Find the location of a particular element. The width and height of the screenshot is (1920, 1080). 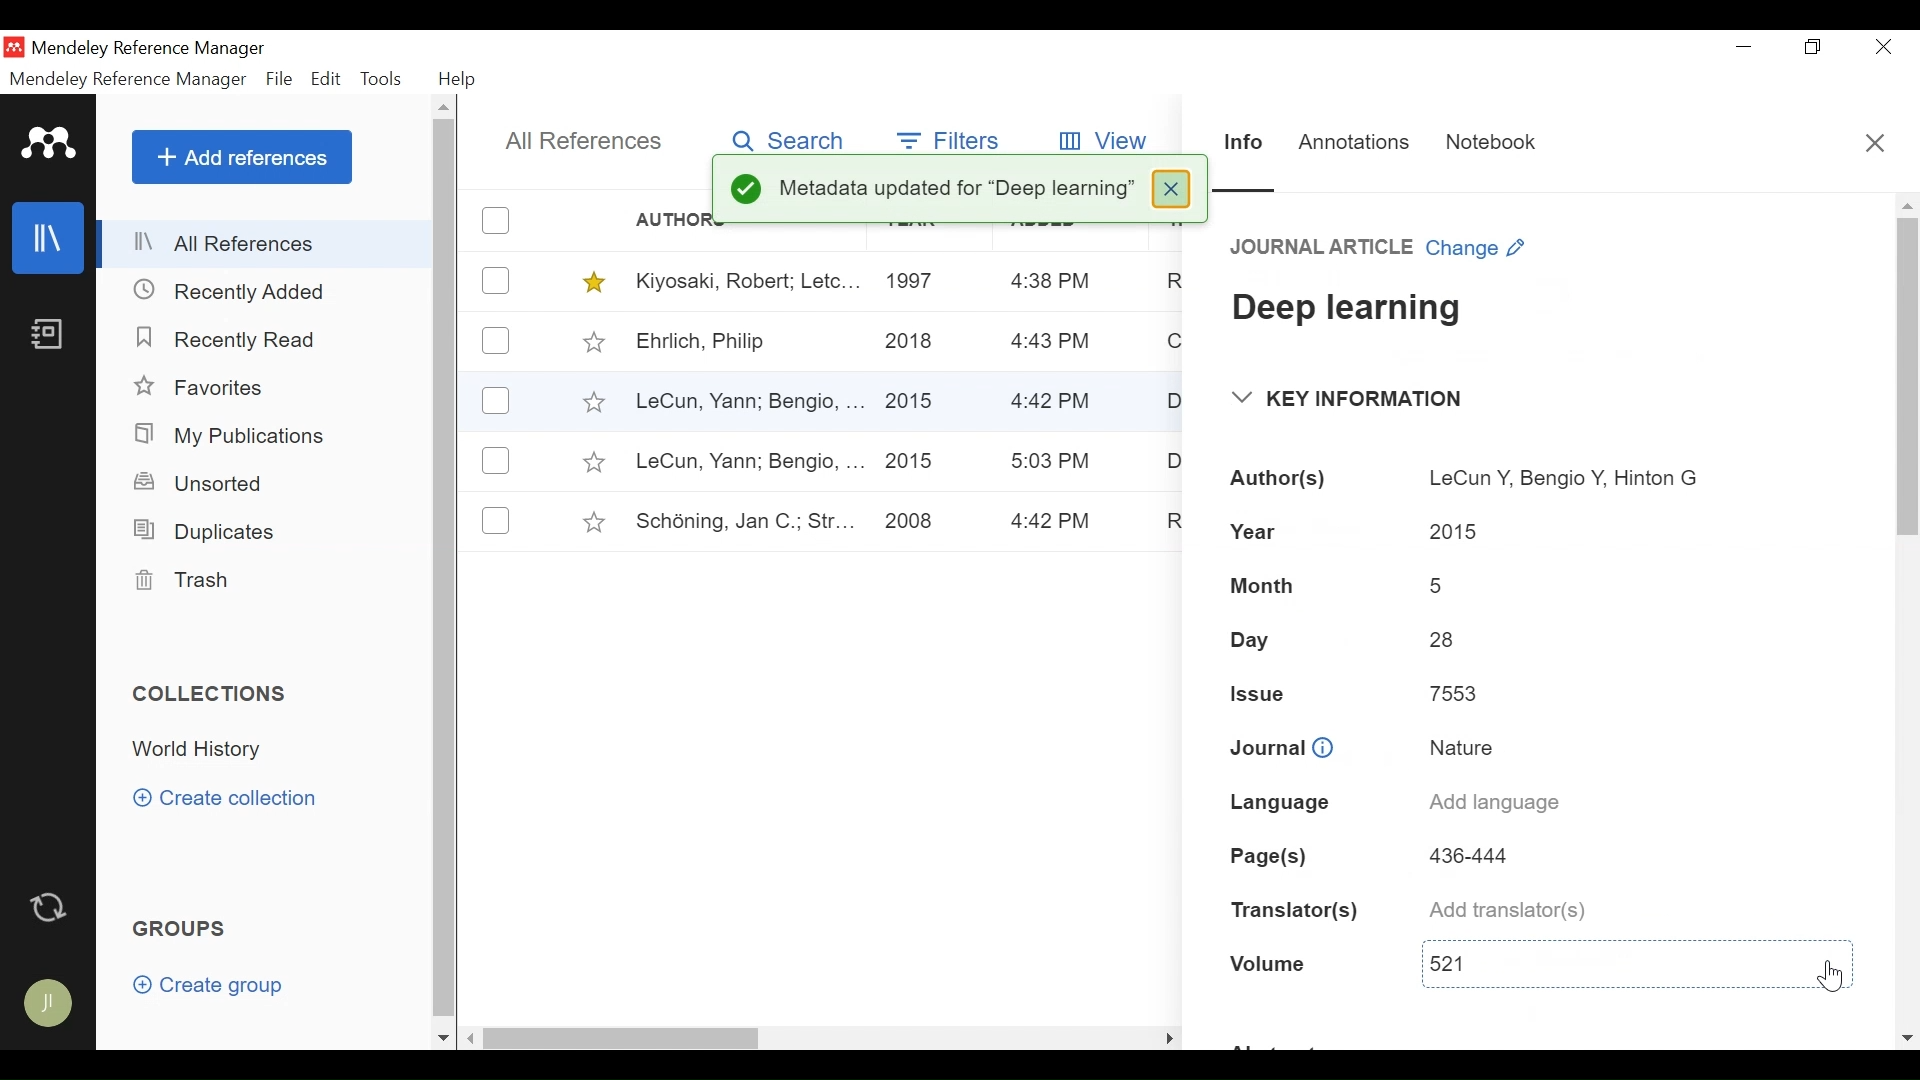

All References is located at coordinates (267, 243).